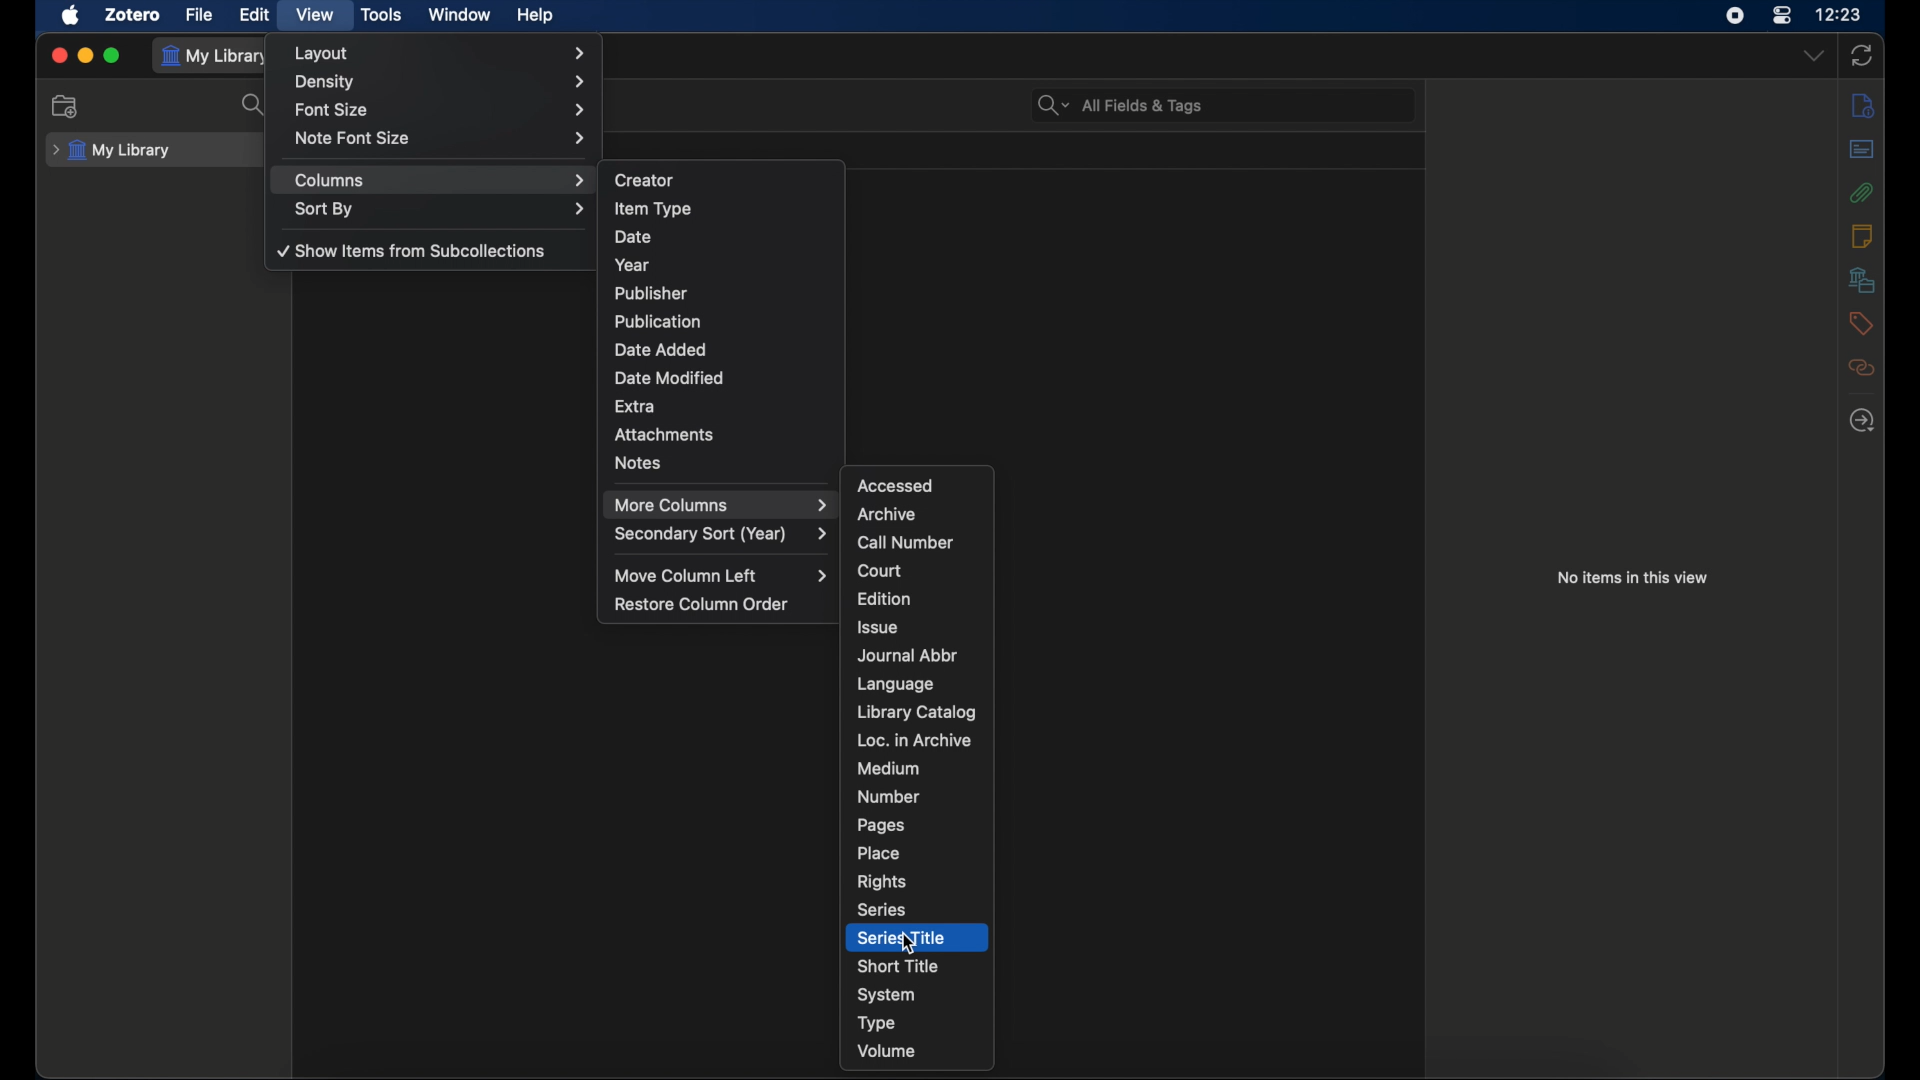 The height and width of the screenshot is (1080, 1920). What do you see at coordinates (1861, 55) in the screenshot?
I see `sync` at bounding box center [1861, 55].